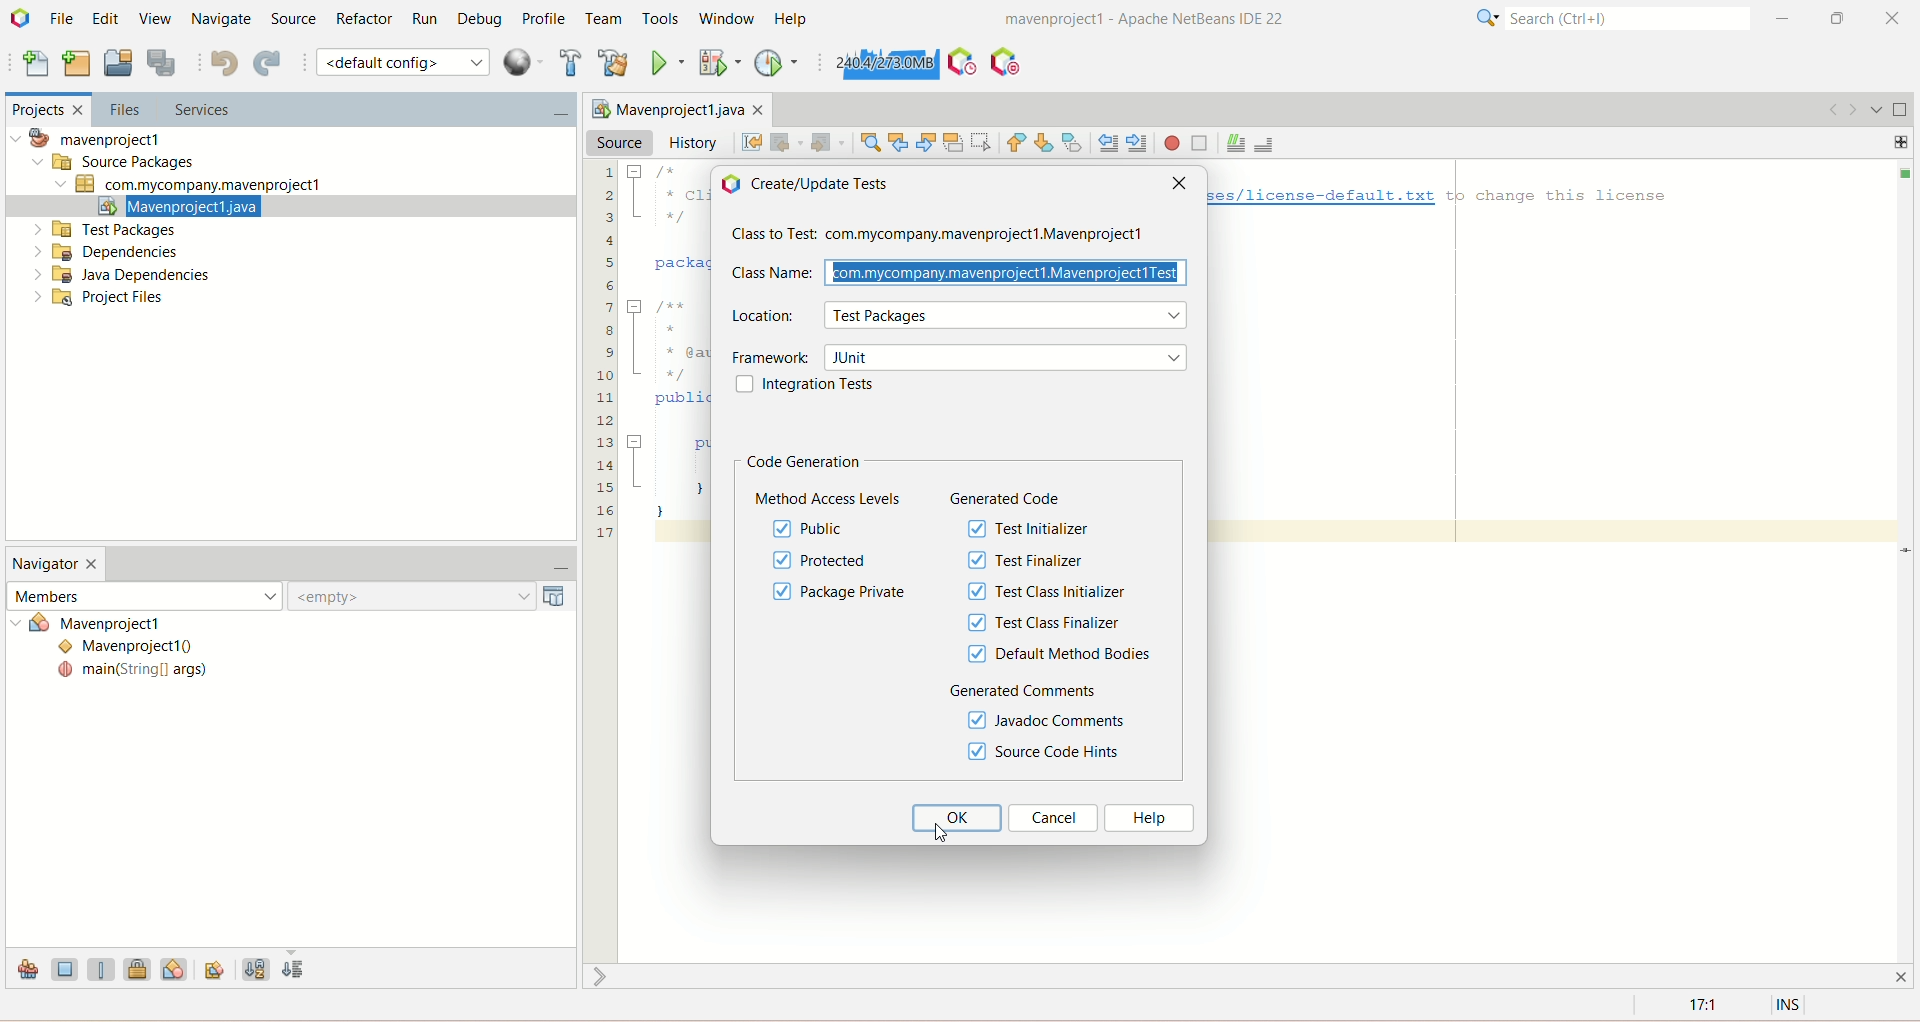 This screenshot has width=1920, height=1022. I want to click on method access levels, so click(830, 499).